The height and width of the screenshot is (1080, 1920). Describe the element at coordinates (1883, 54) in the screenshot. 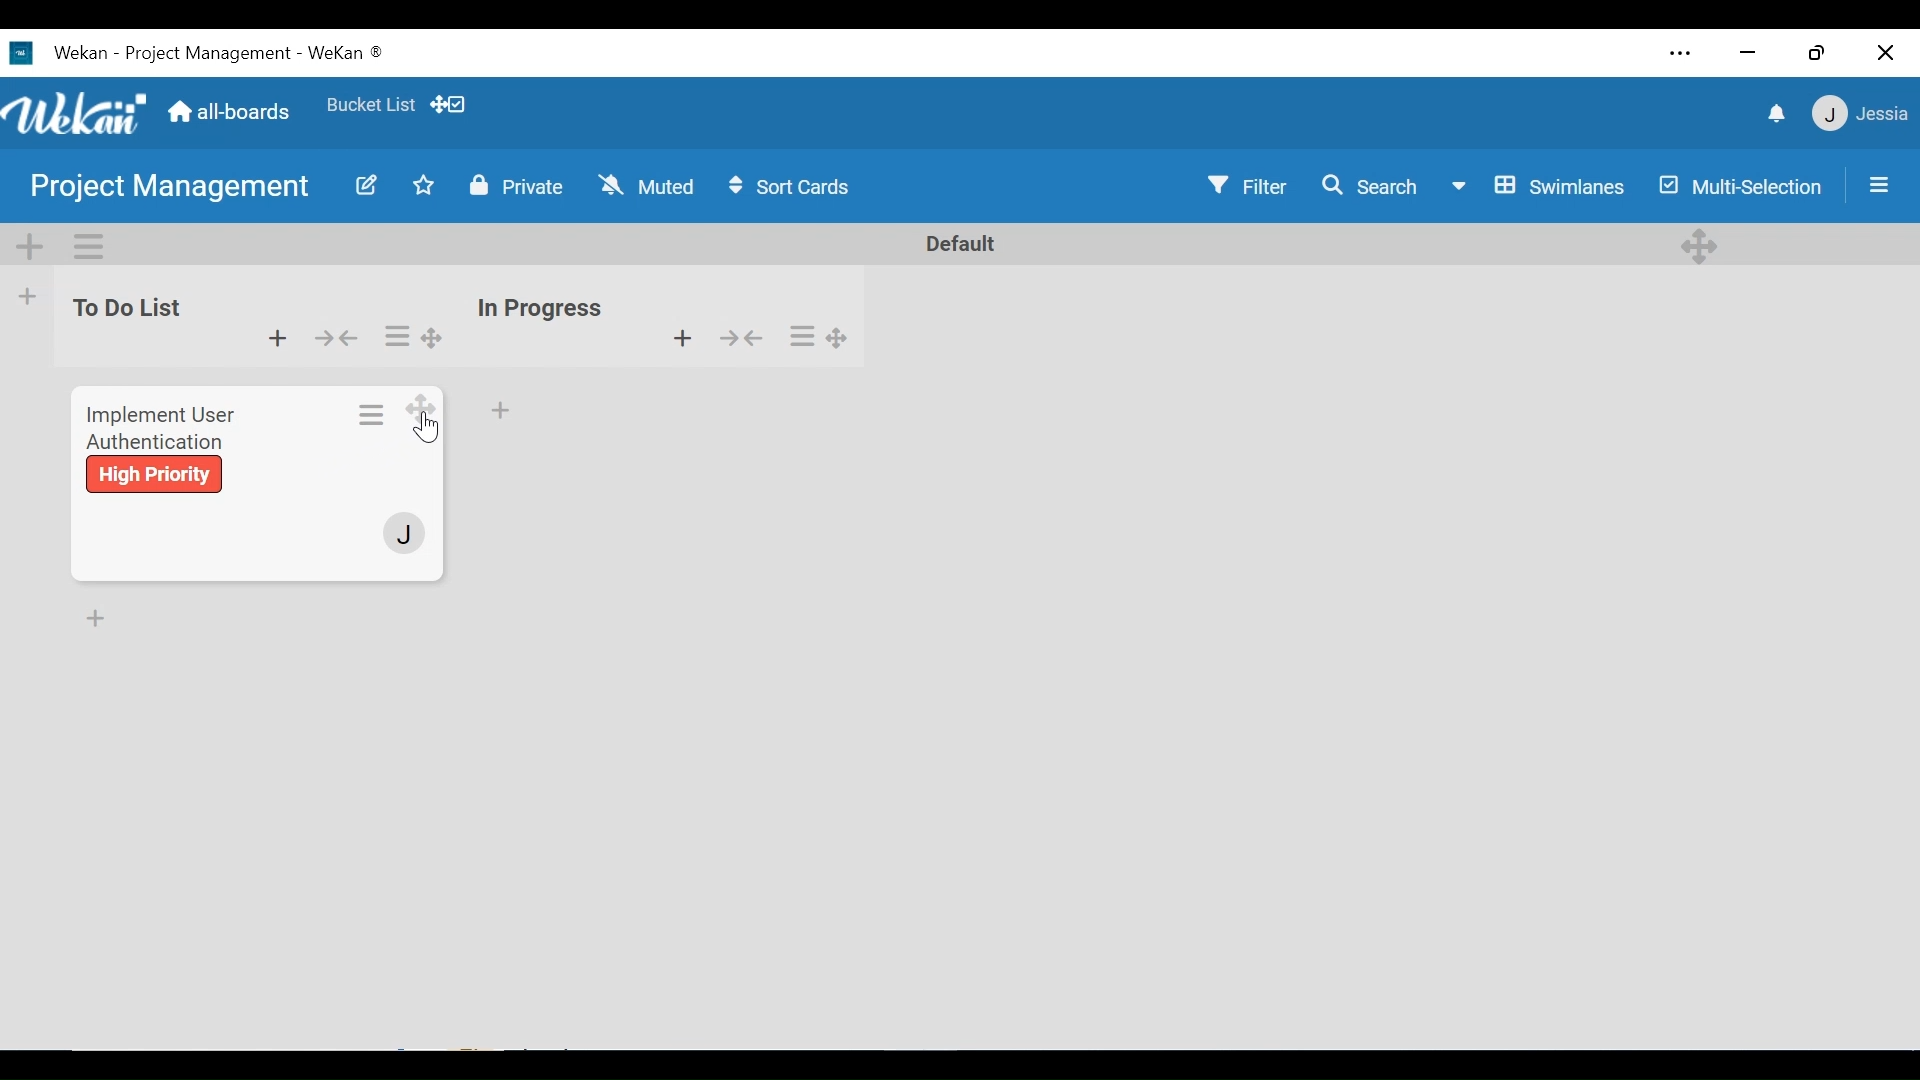

I see `Close` at that location.